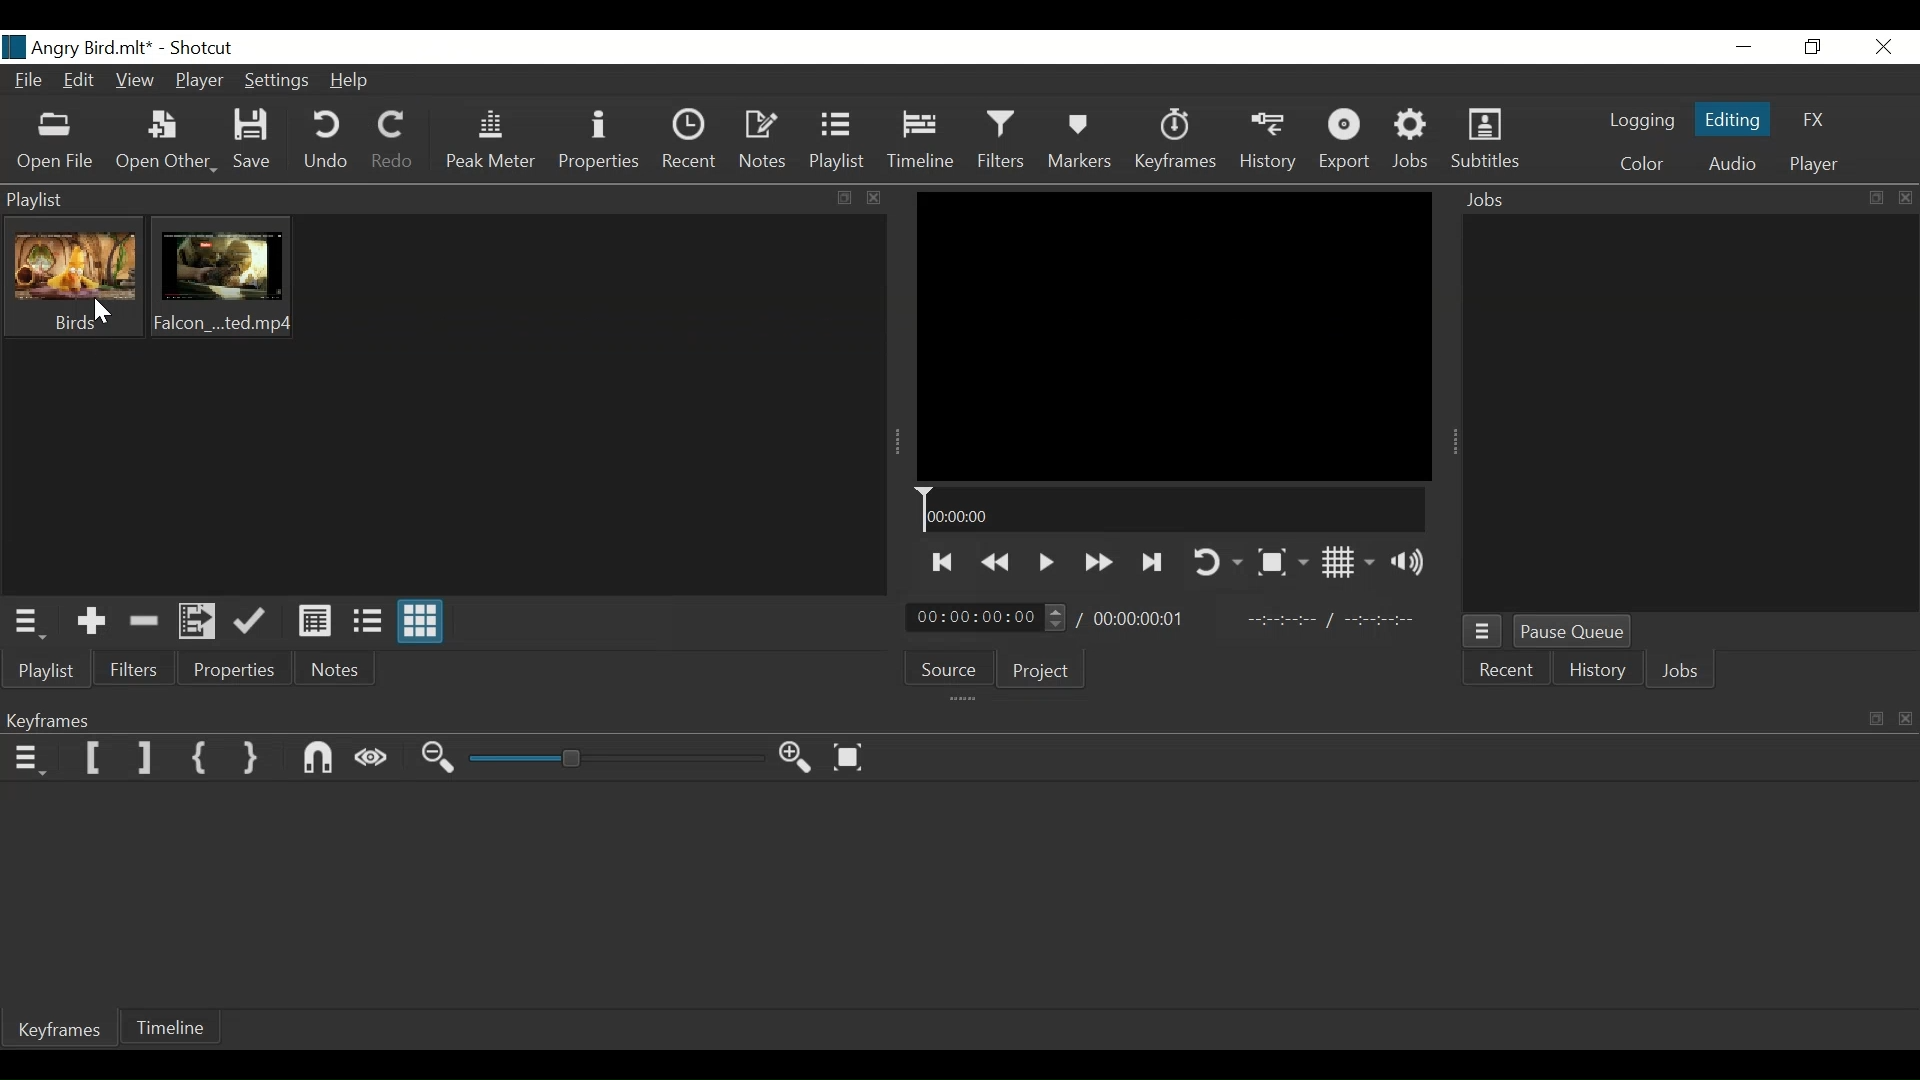  Describe the element at coordinates (56, 141) in the screenshot. I see `Open File` at that location.